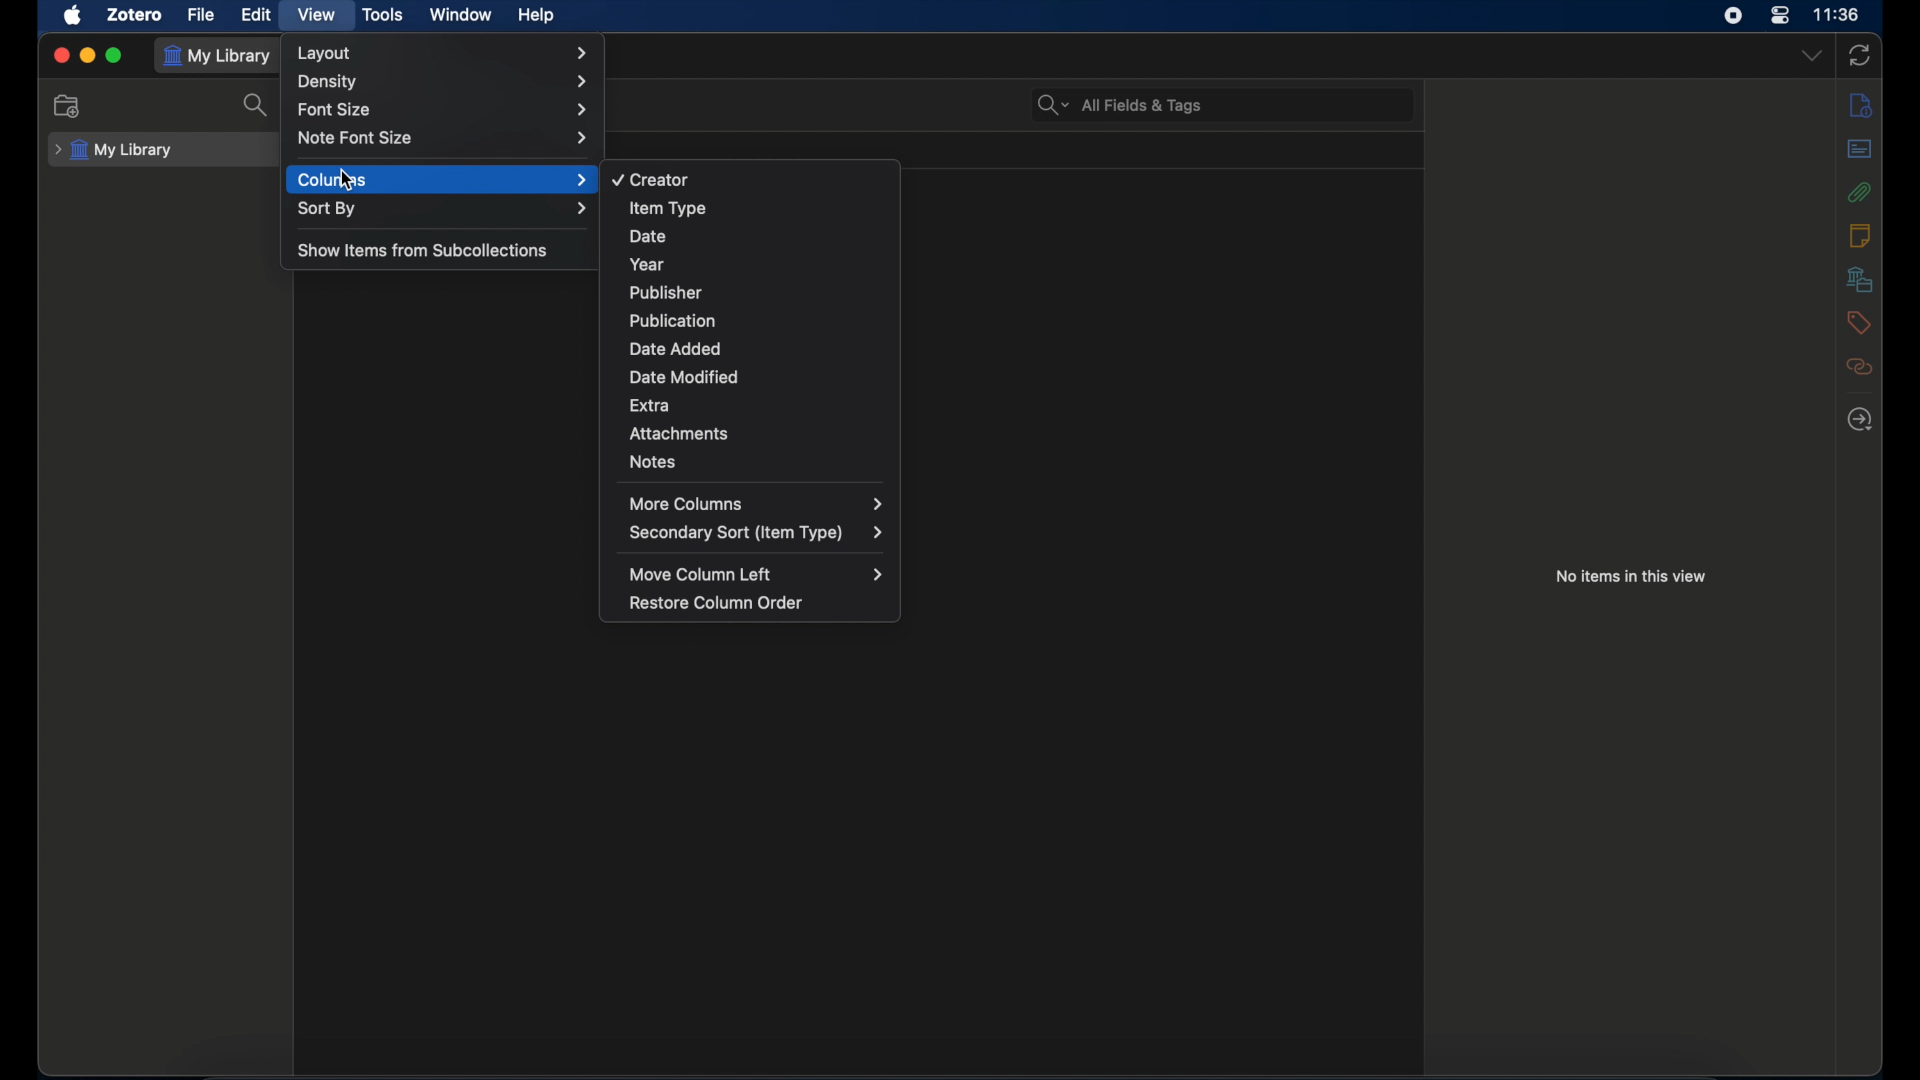 The width and height of the screenshot is (1920, 1080). What do you see at coordinates (1121, 106) in the screenshot?
I see `search bar` at bounding box center [1121, 106].